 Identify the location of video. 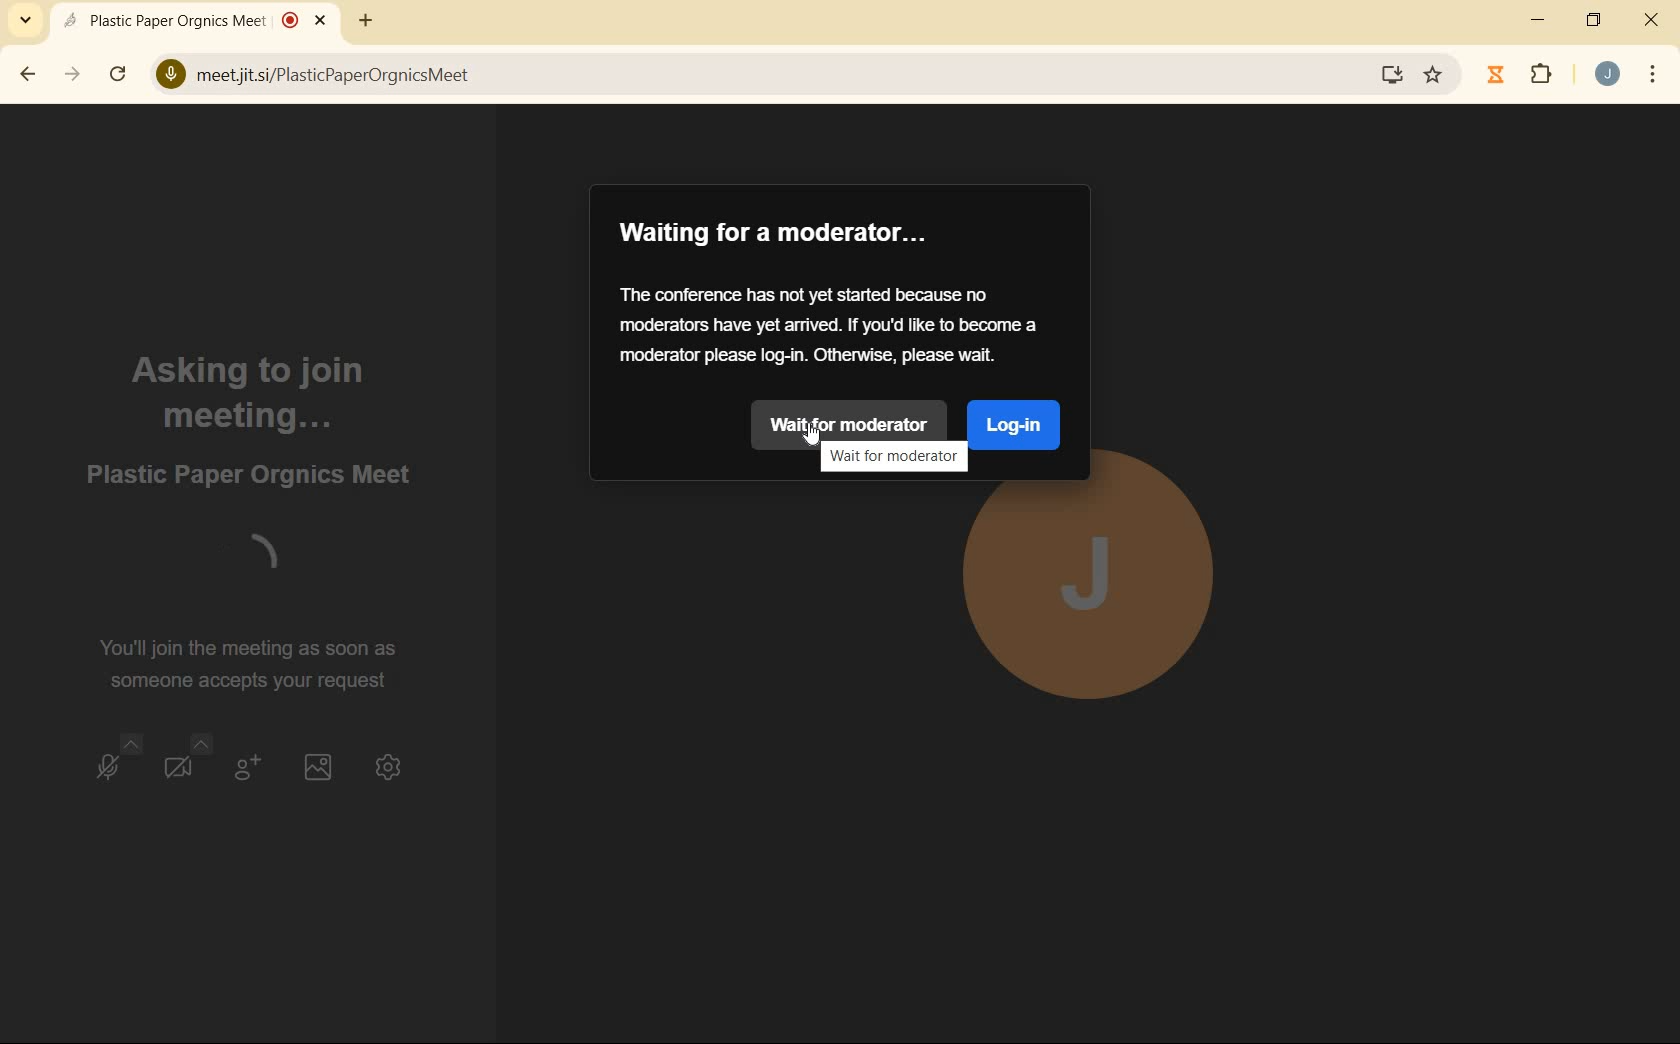
(180, 764).